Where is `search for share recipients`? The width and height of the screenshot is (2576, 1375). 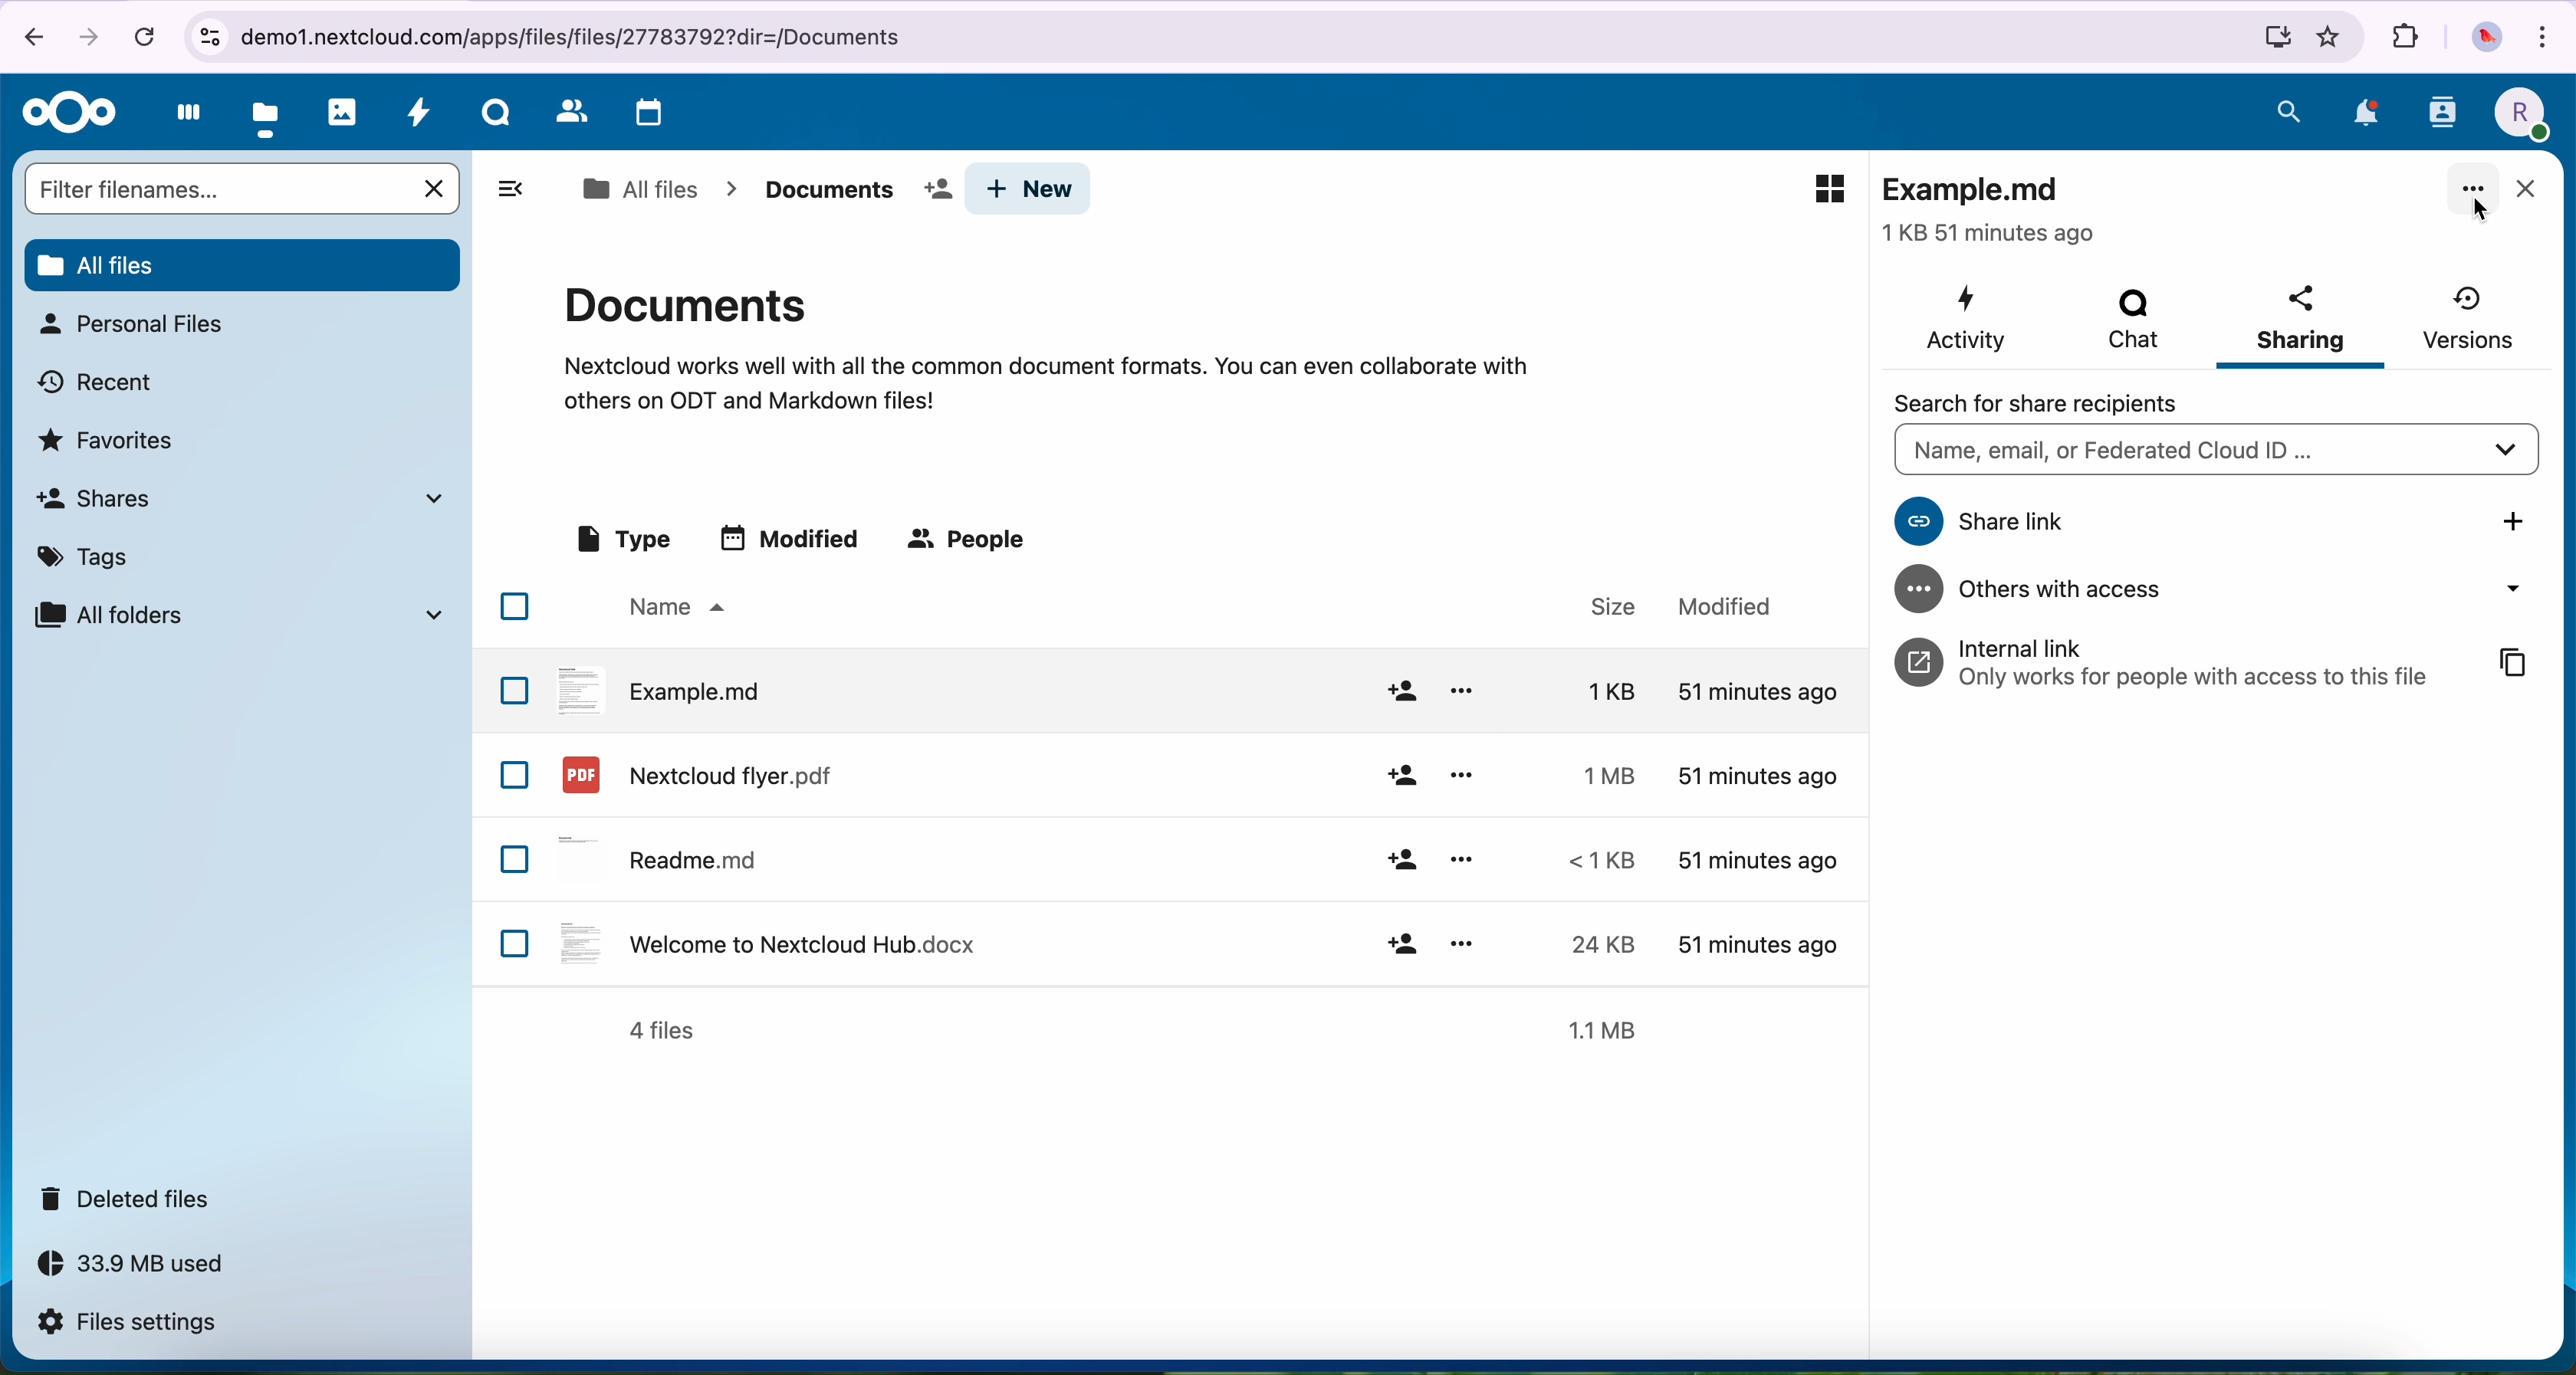
search for share recipients is located at coordinates (2056, 400).